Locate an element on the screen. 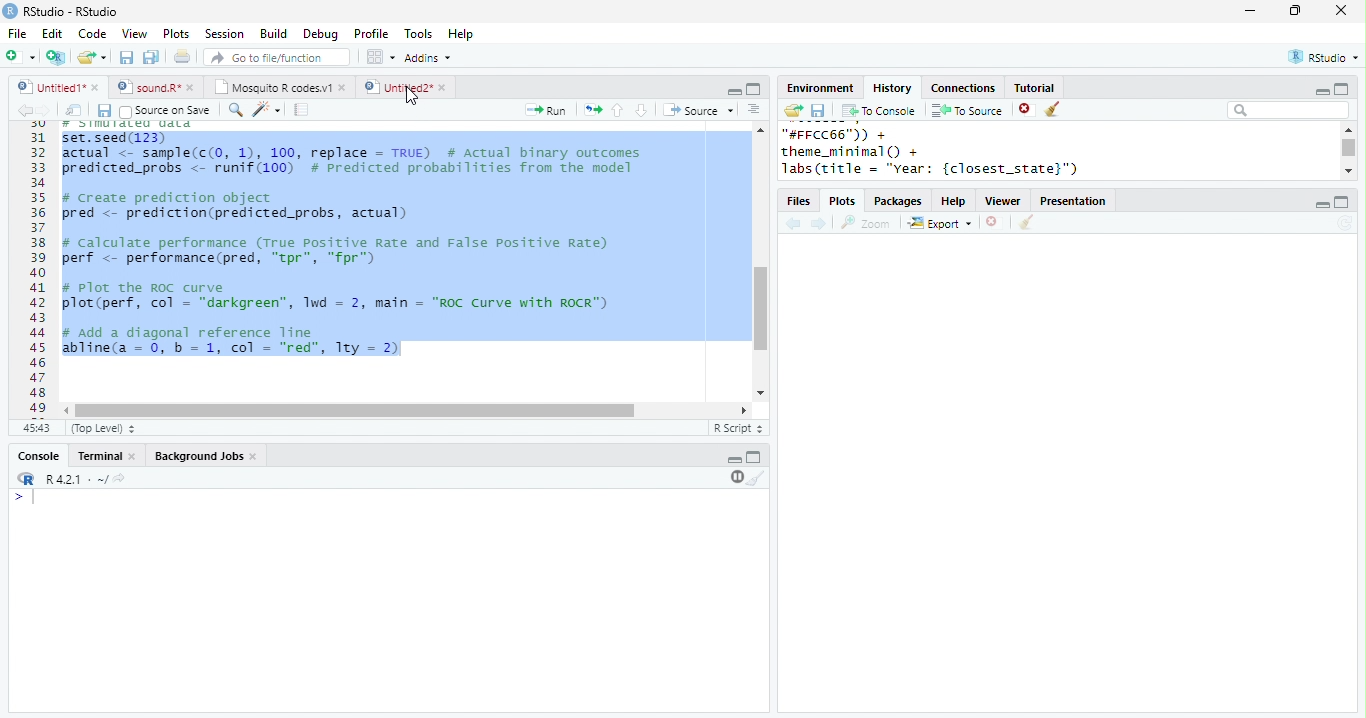 This screenshot has height=718, width=1366. Code is located at coordinates (92, 33).